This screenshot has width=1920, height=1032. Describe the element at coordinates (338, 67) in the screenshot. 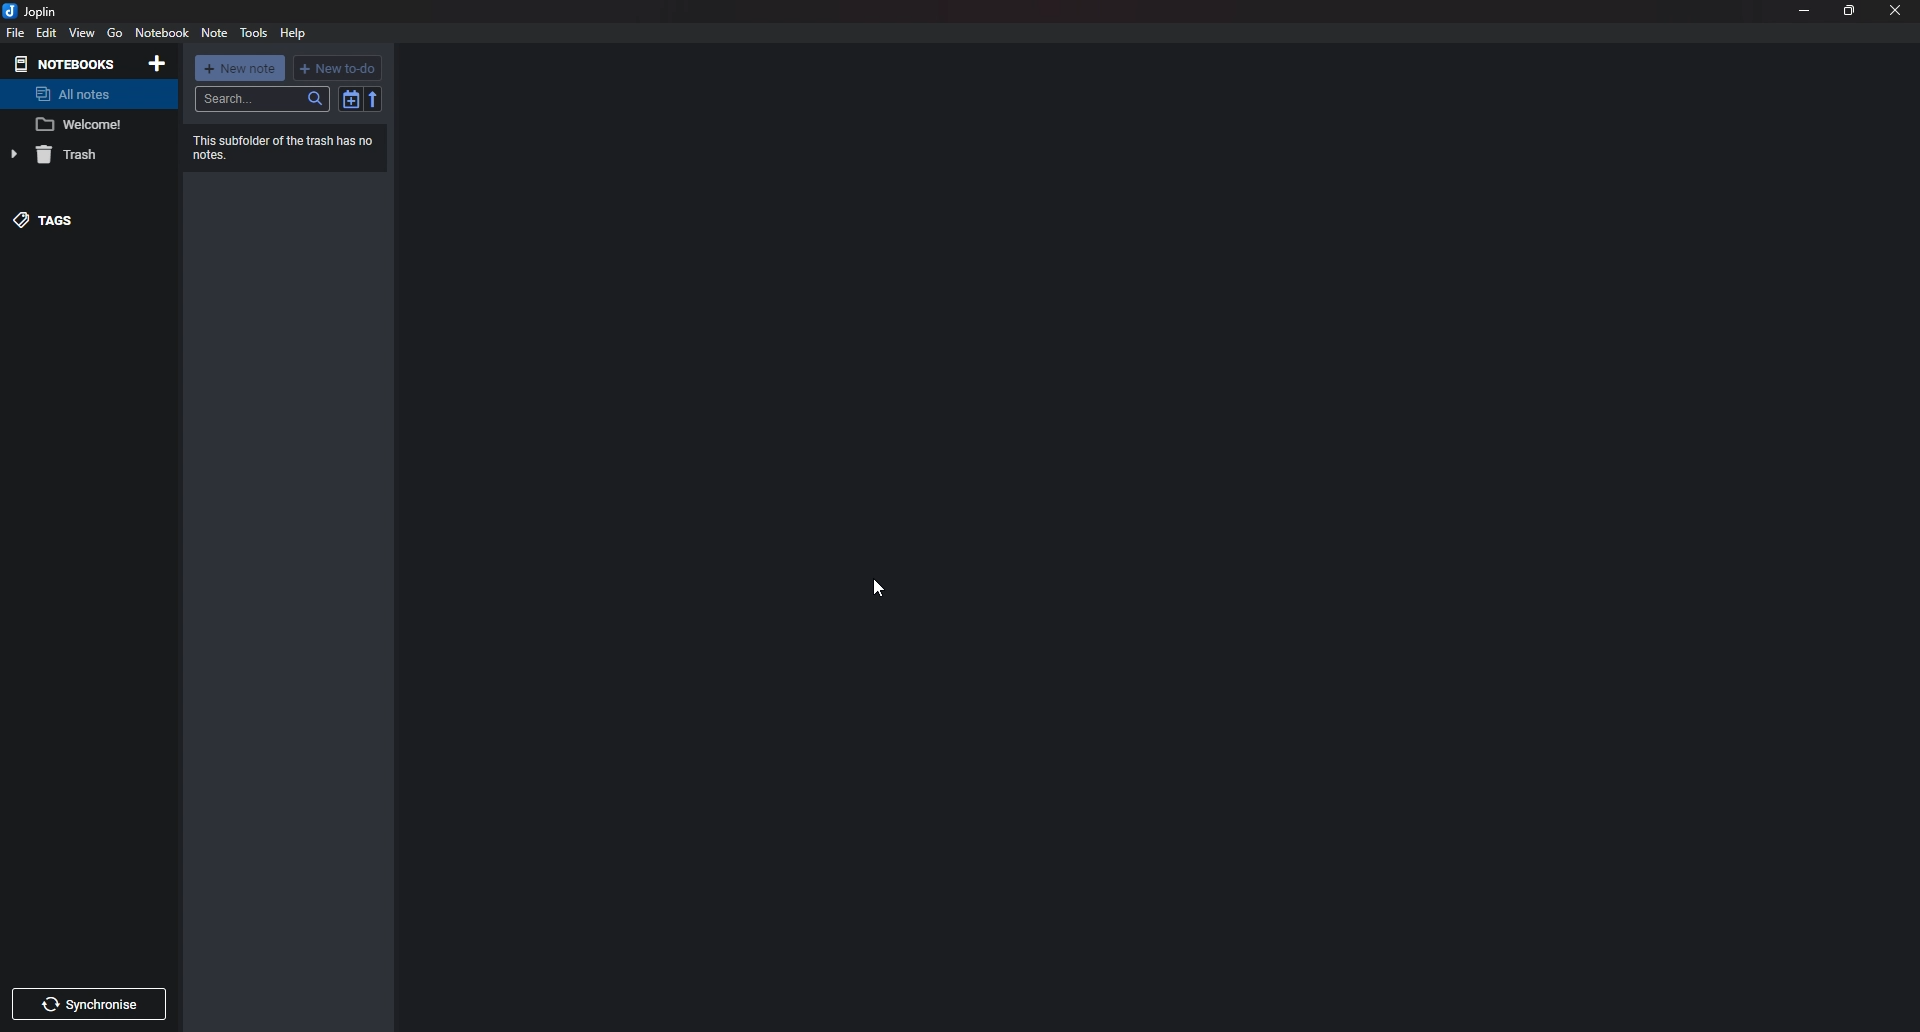

I see `new to do` at that location.